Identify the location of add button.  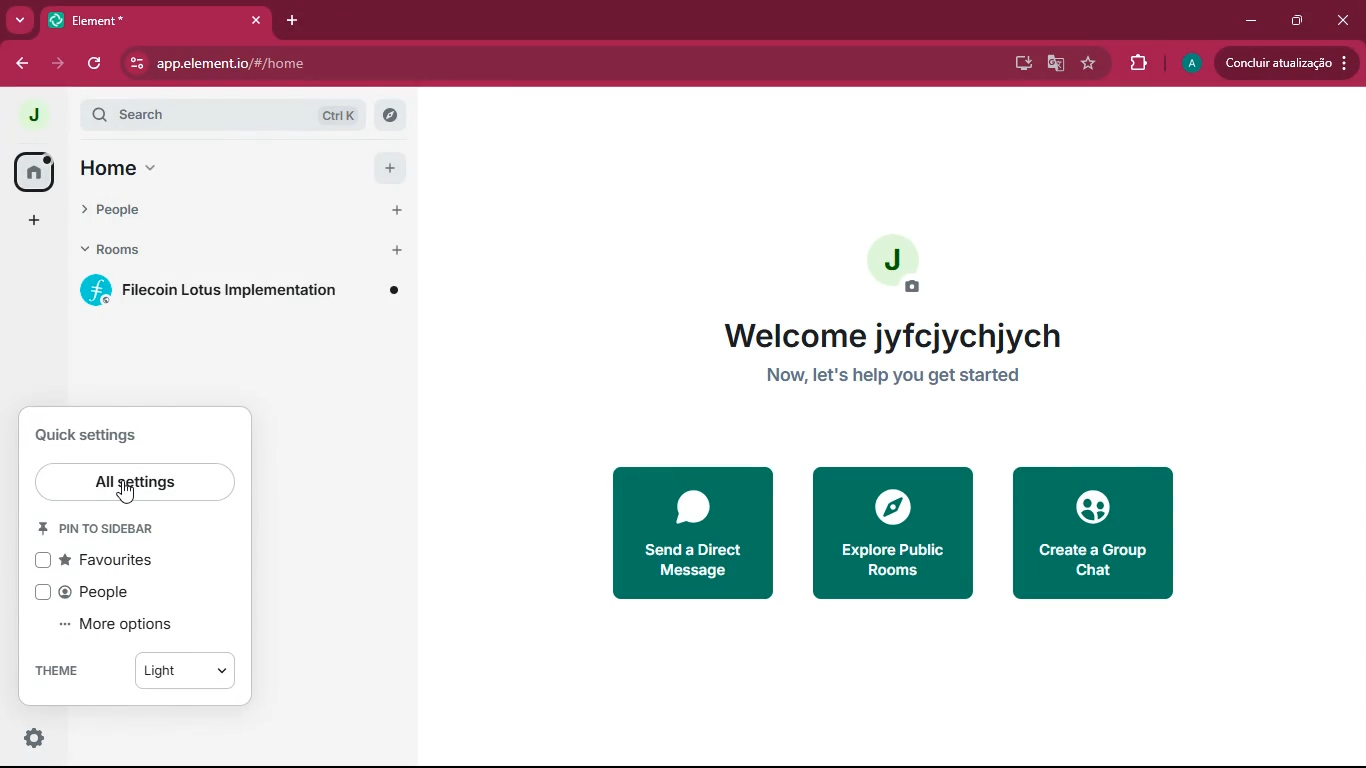
(391, 168).